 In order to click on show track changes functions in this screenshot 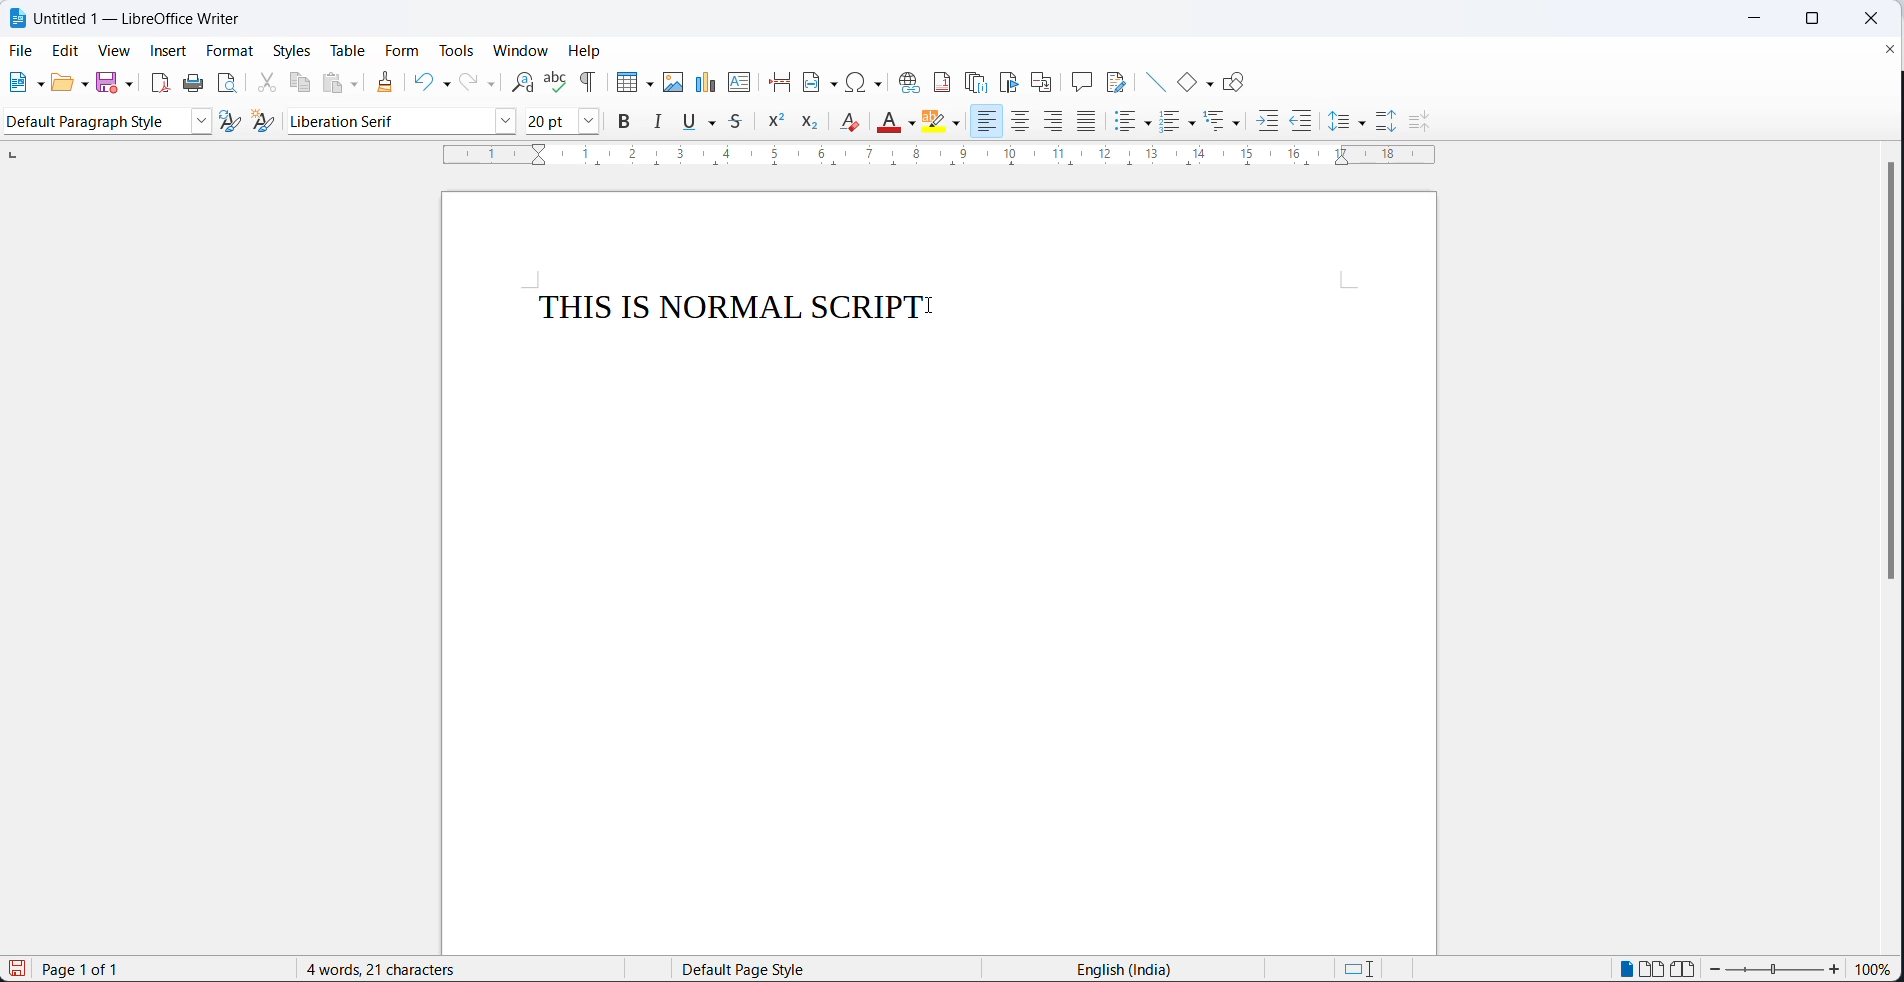, I will do `click(1119, 79)`.